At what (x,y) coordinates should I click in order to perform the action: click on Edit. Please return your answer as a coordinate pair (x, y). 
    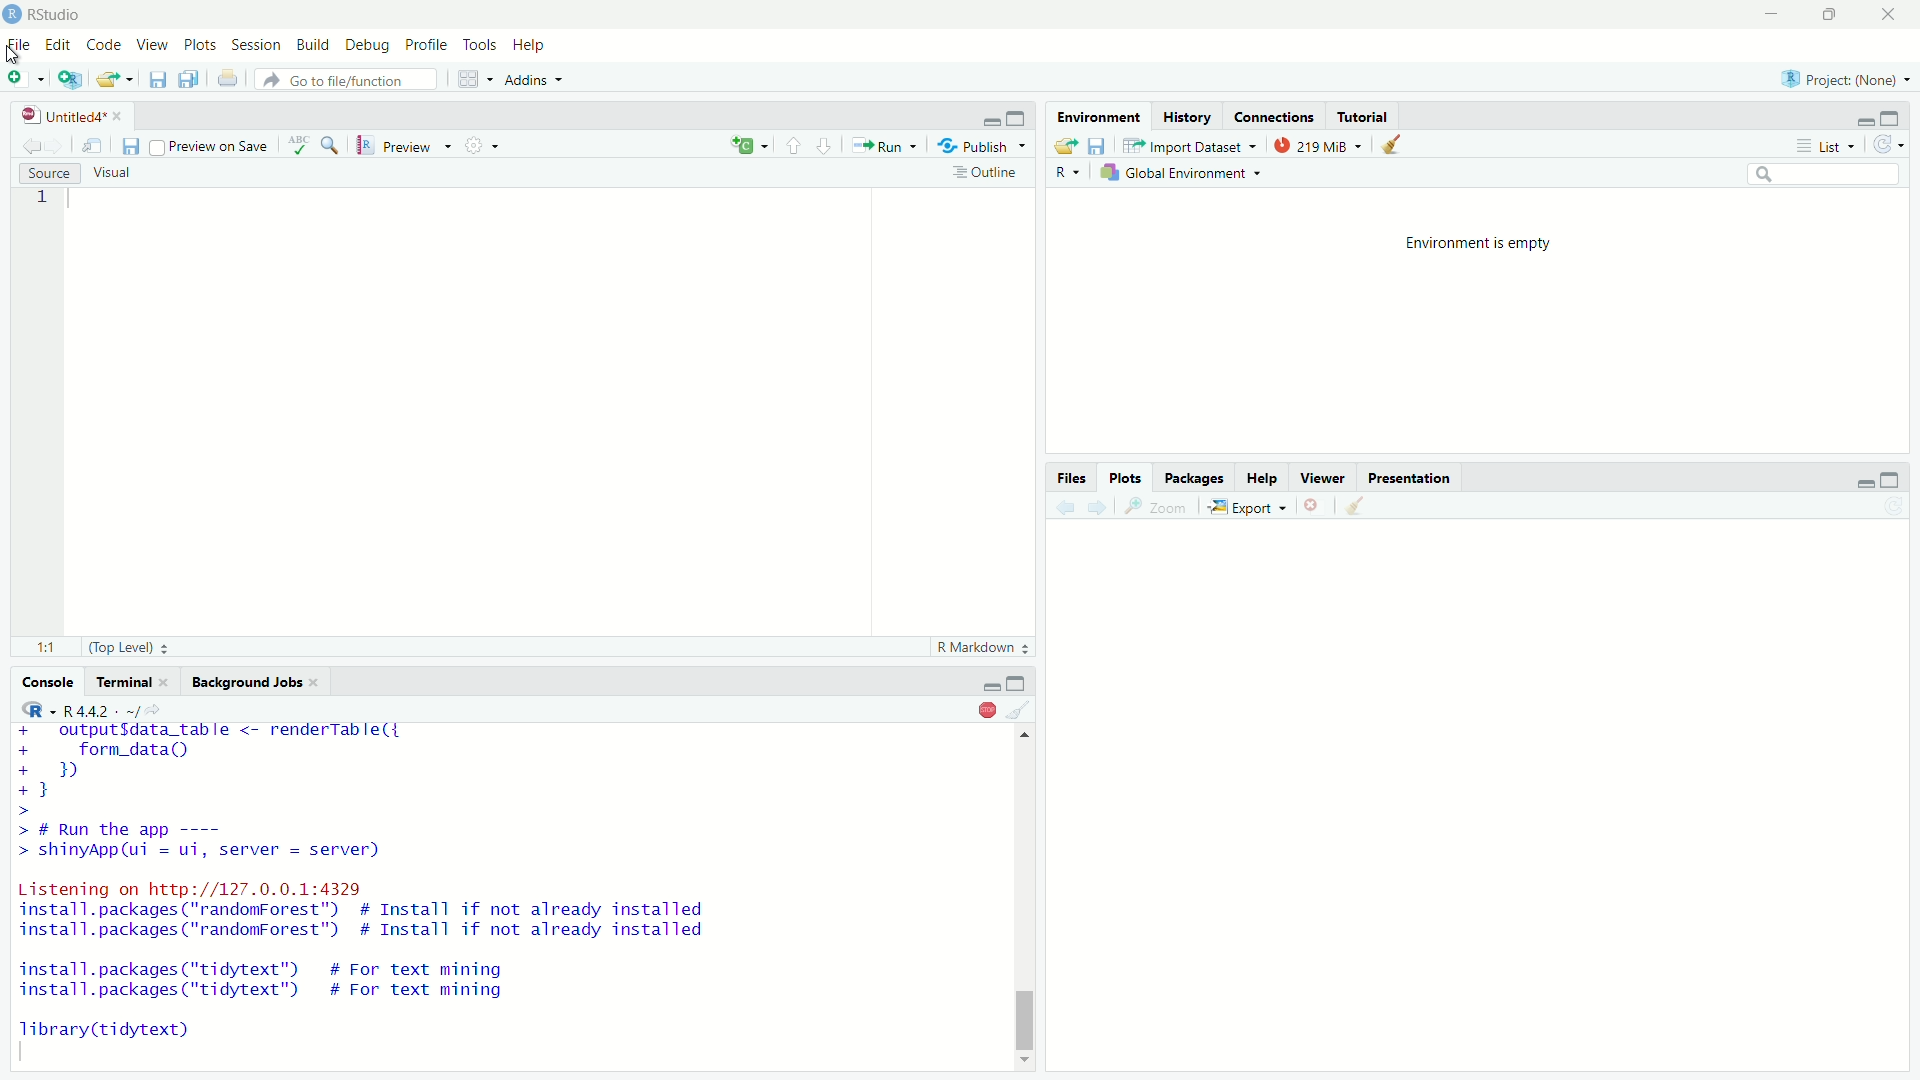
    Looking at the image, I should click on (57, 45).